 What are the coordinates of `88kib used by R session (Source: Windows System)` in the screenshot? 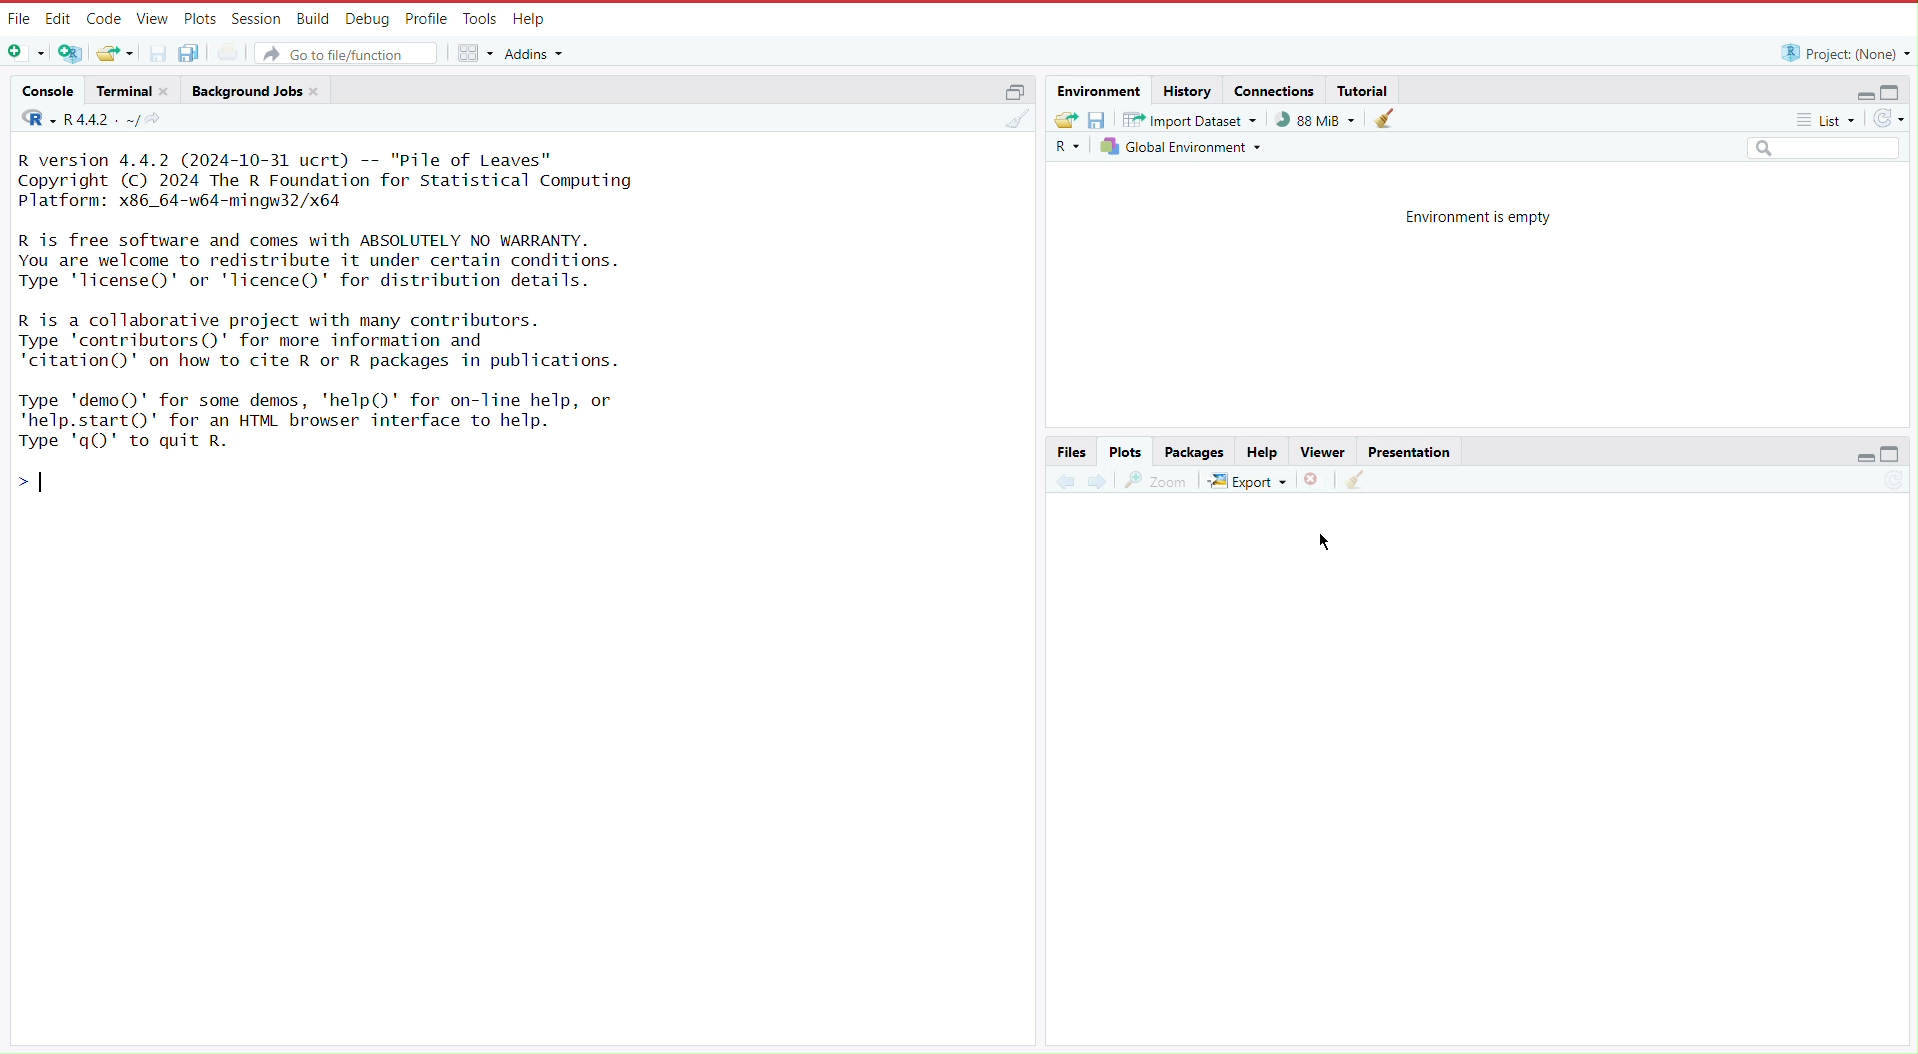 It's located at (1321, 119).